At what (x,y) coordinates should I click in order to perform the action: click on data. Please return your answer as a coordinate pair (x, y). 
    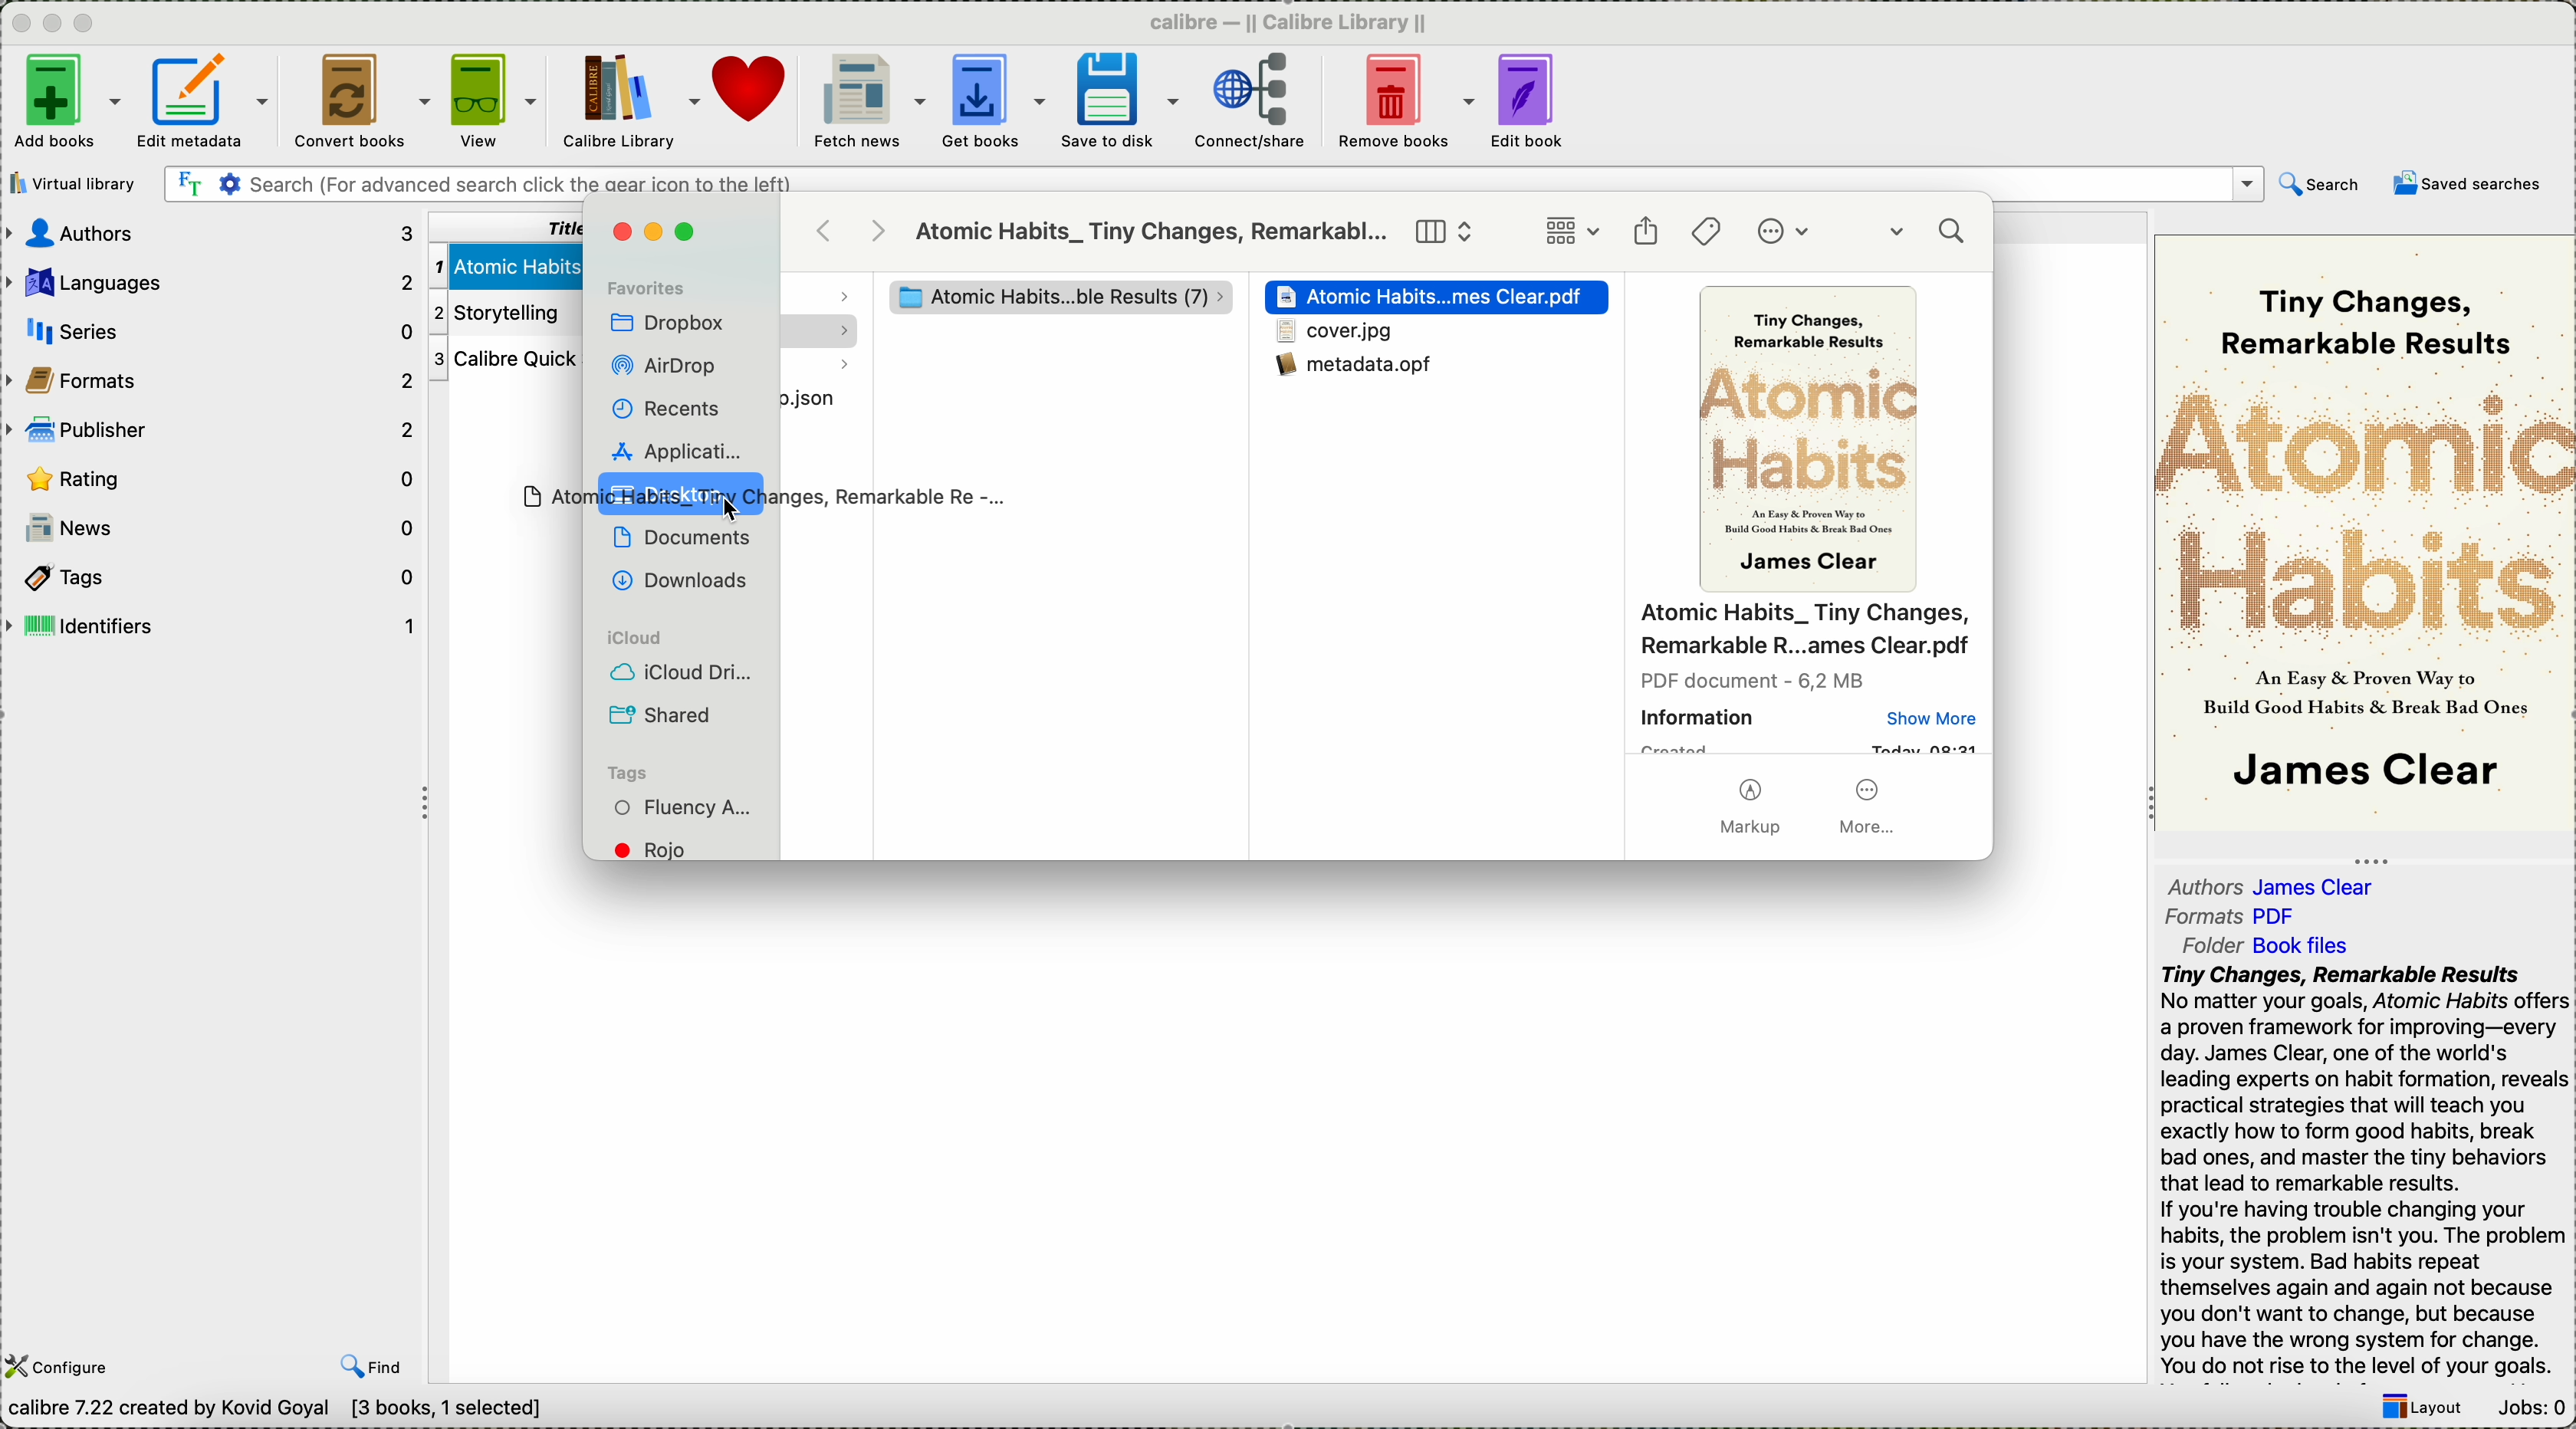
    Looking at the image, I should click on (285, 1412).